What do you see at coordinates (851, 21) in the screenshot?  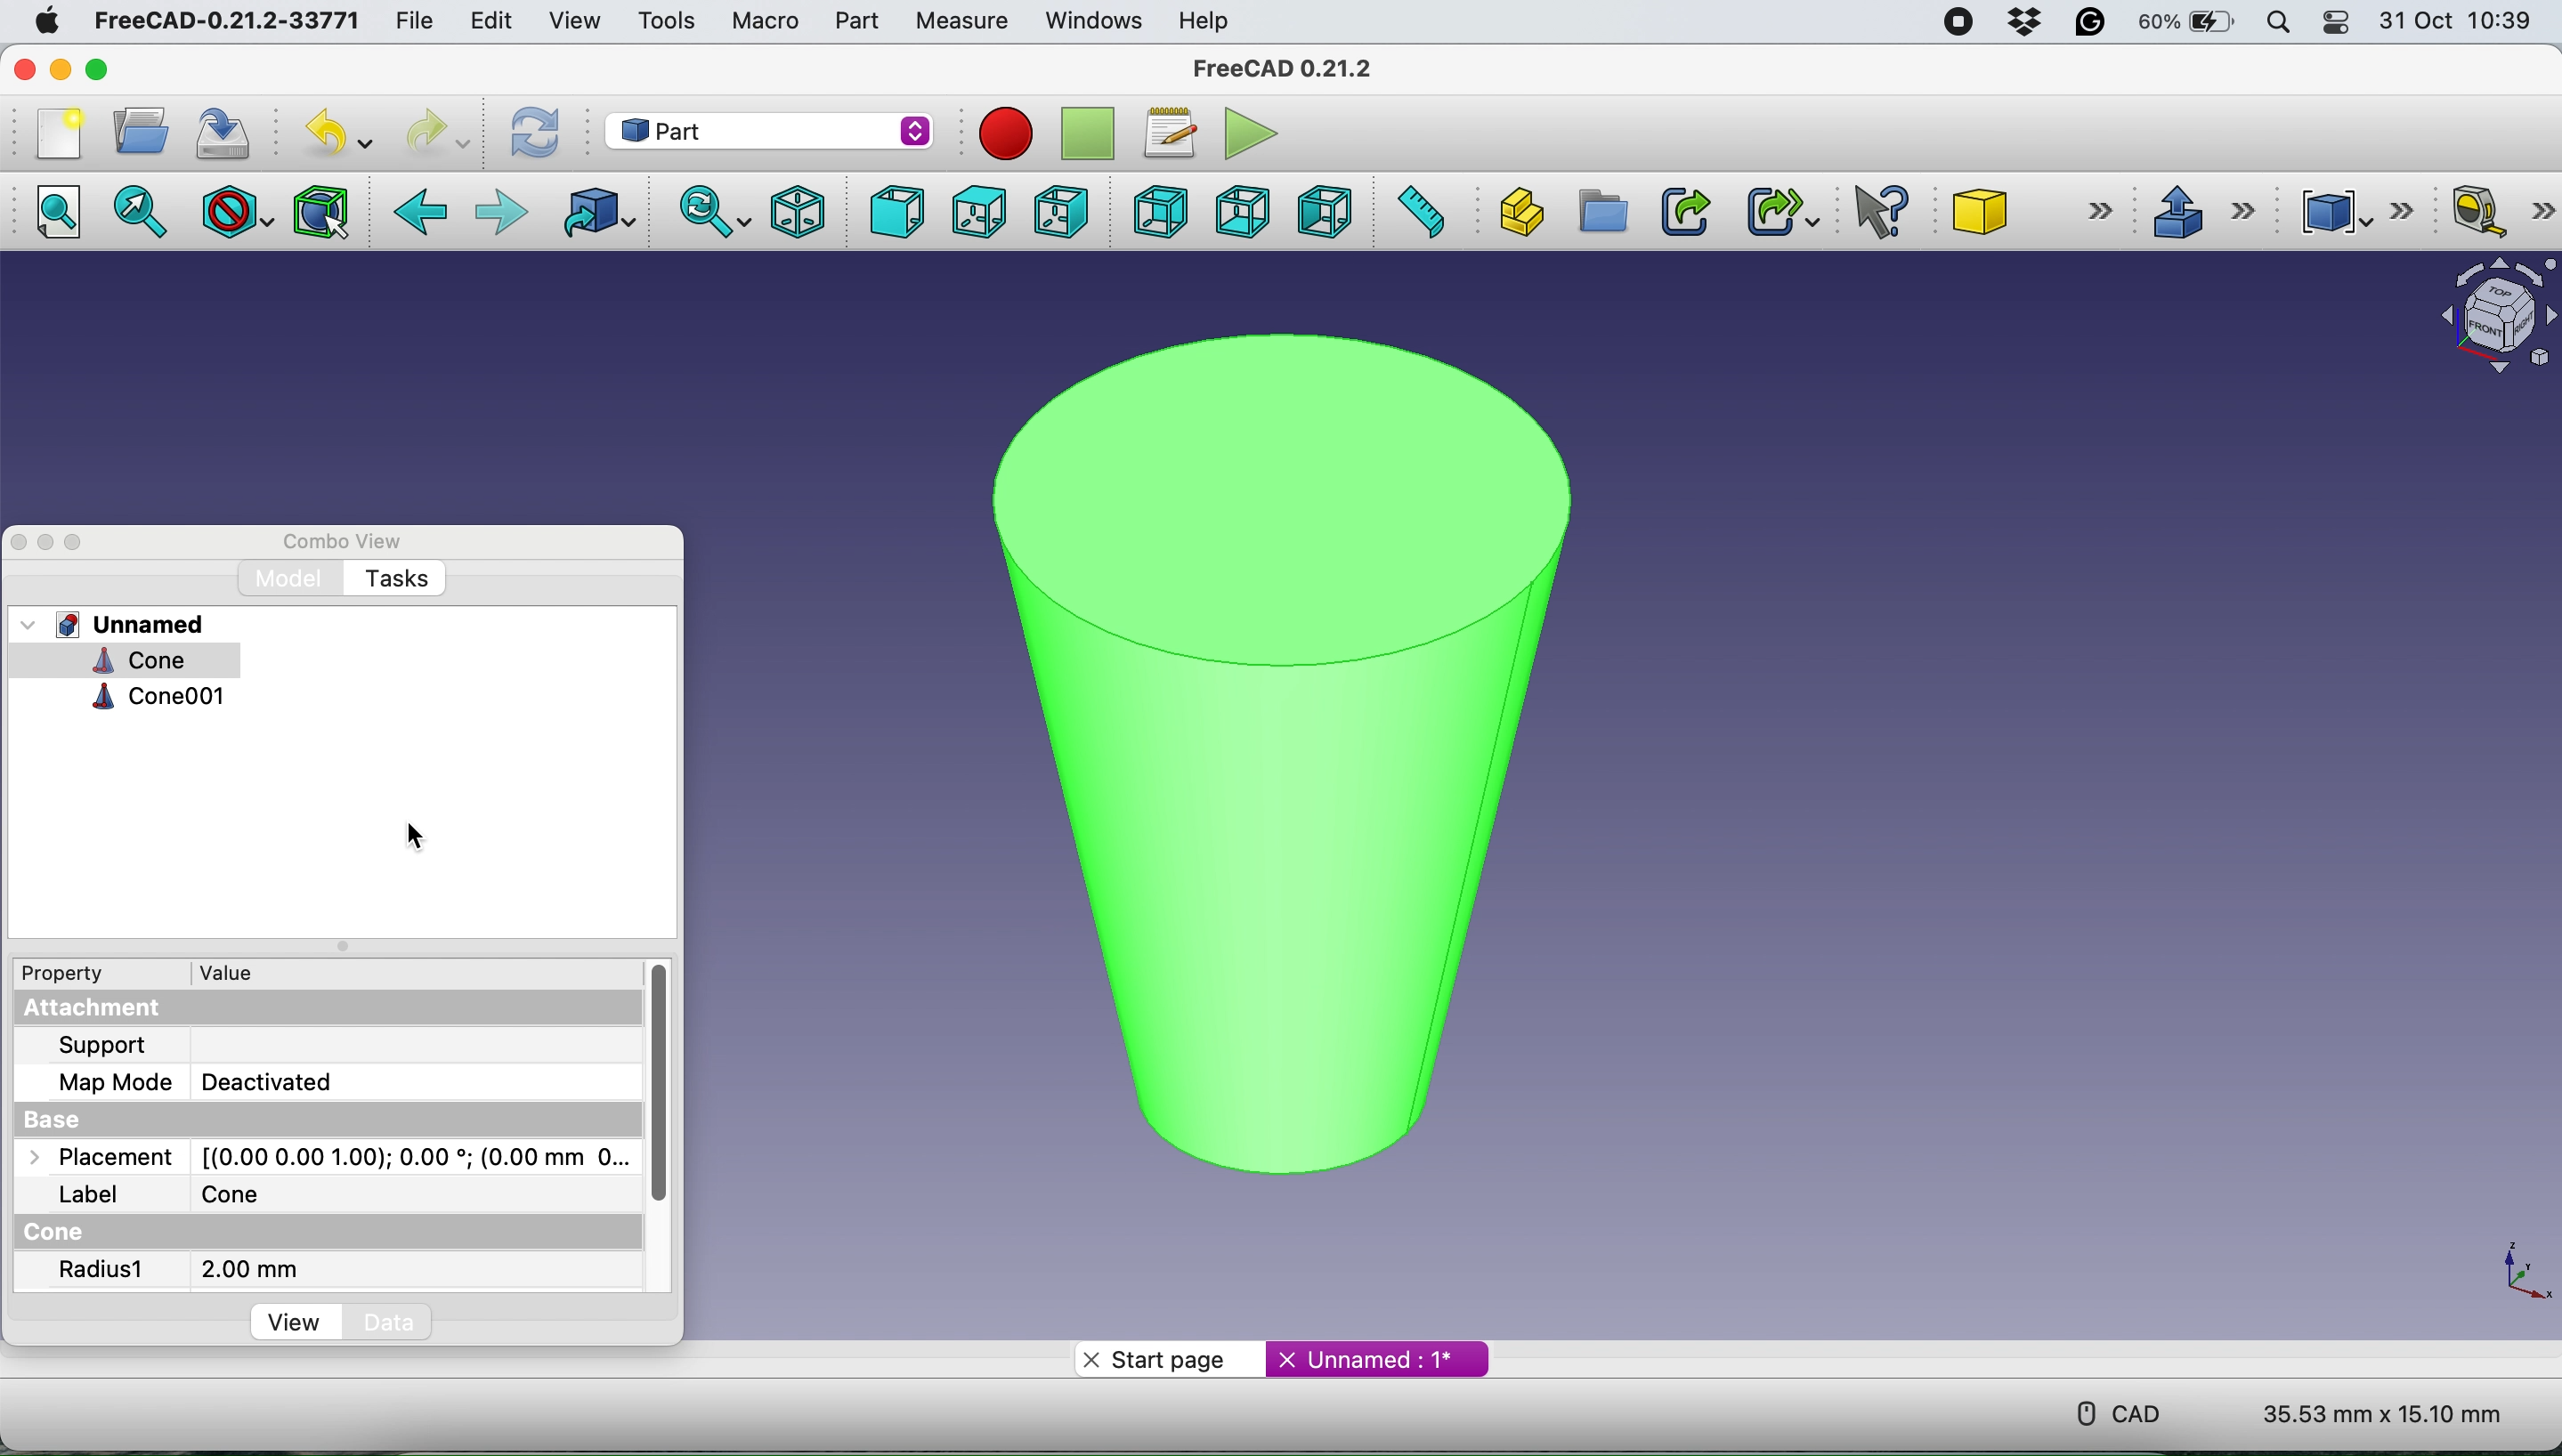 I see `part` at bounding box center [851, 21].